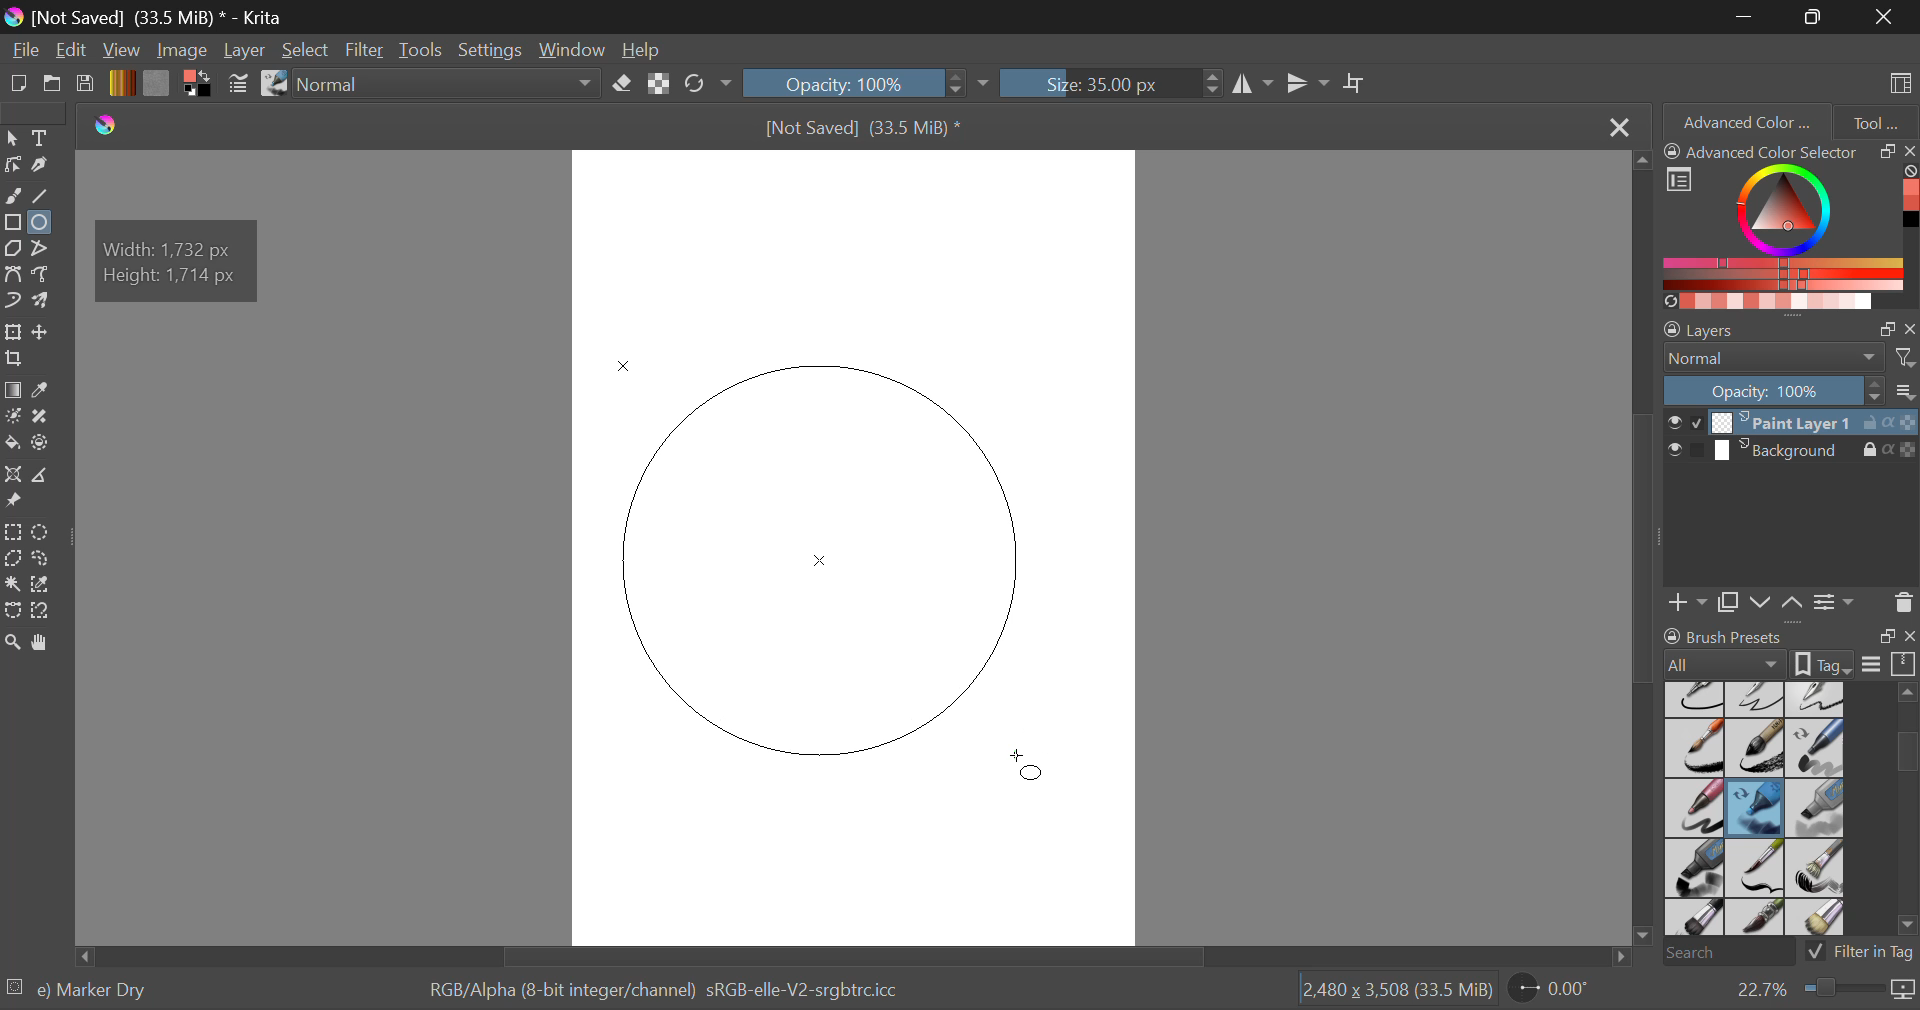 This screenshot has width=1920, height=1010. What do you see at coordinates (14, 477) in the screenshot?
I see `Assistant Tool` at bounding box center [14, 477].